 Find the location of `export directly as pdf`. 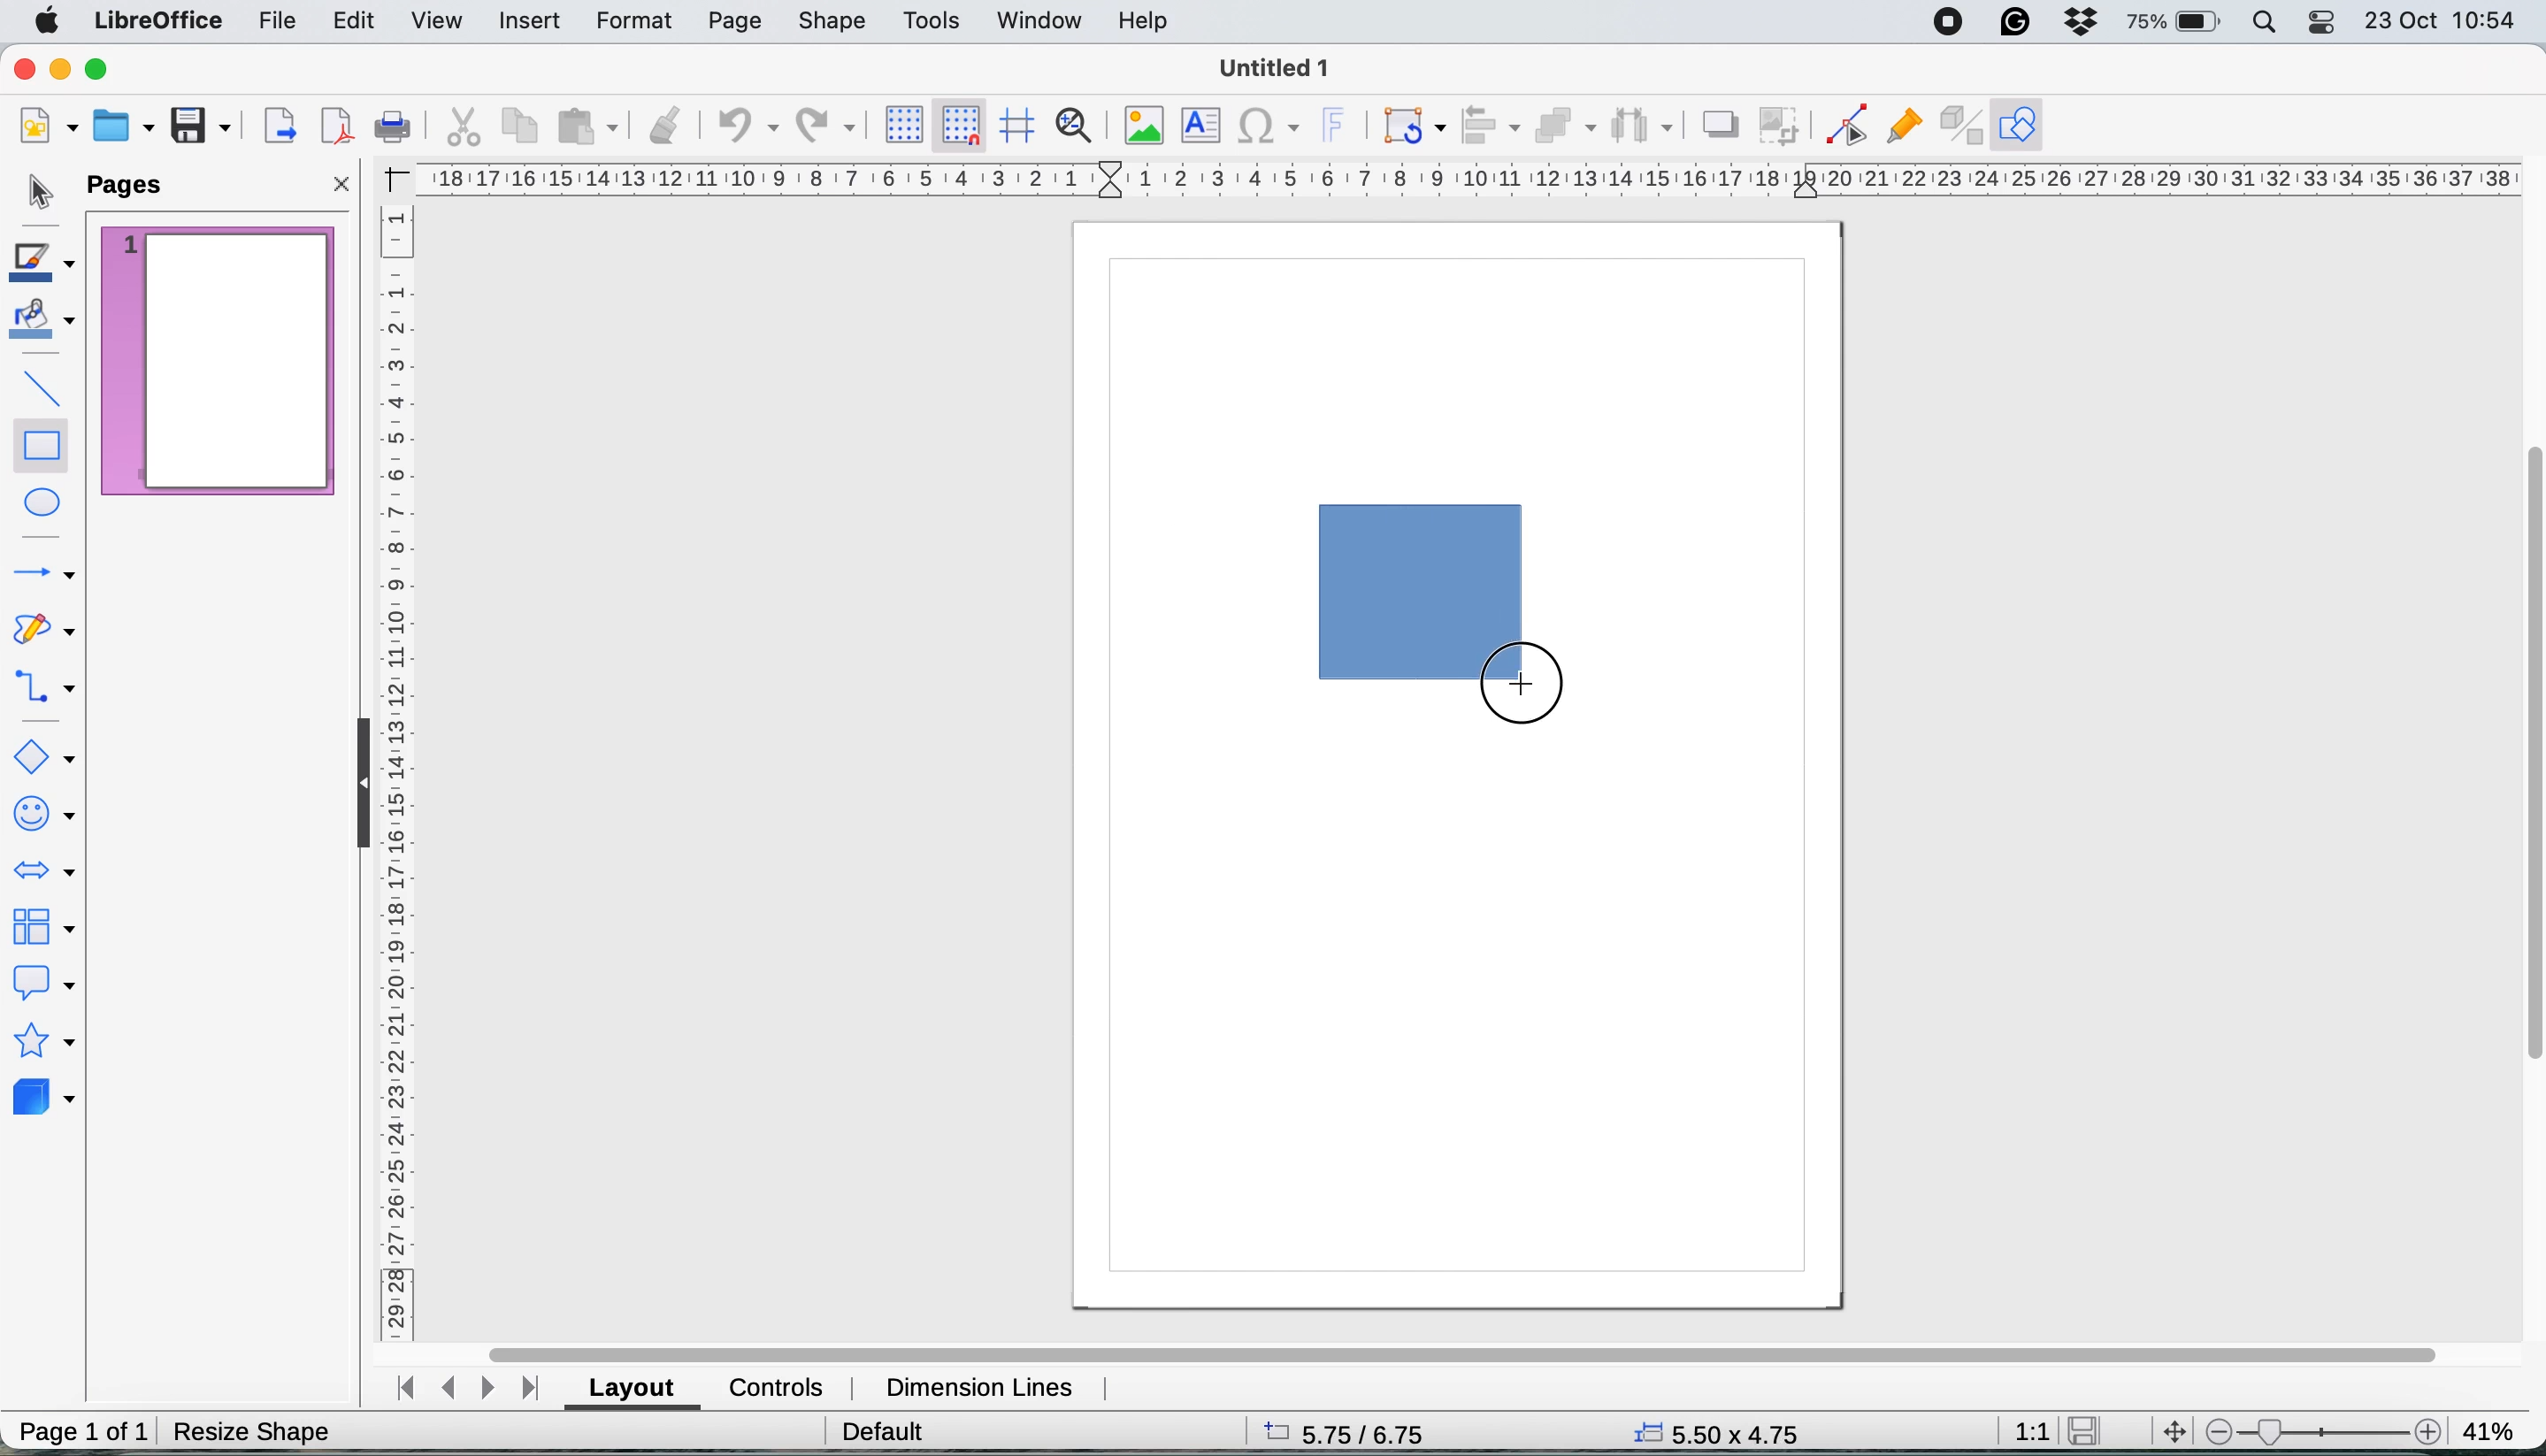

export directly as pdf is located at coordinates (338, 127).